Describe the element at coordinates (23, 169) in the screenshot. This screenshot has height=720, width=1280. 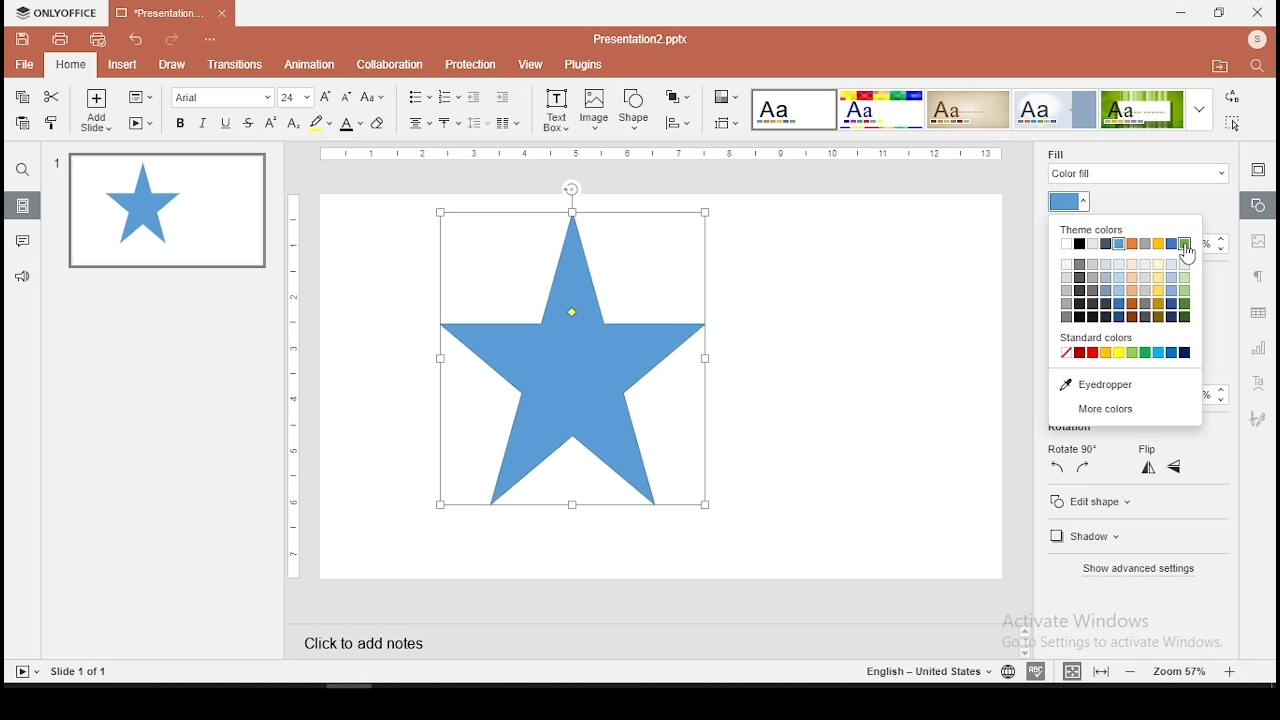
I see `search` at that location.